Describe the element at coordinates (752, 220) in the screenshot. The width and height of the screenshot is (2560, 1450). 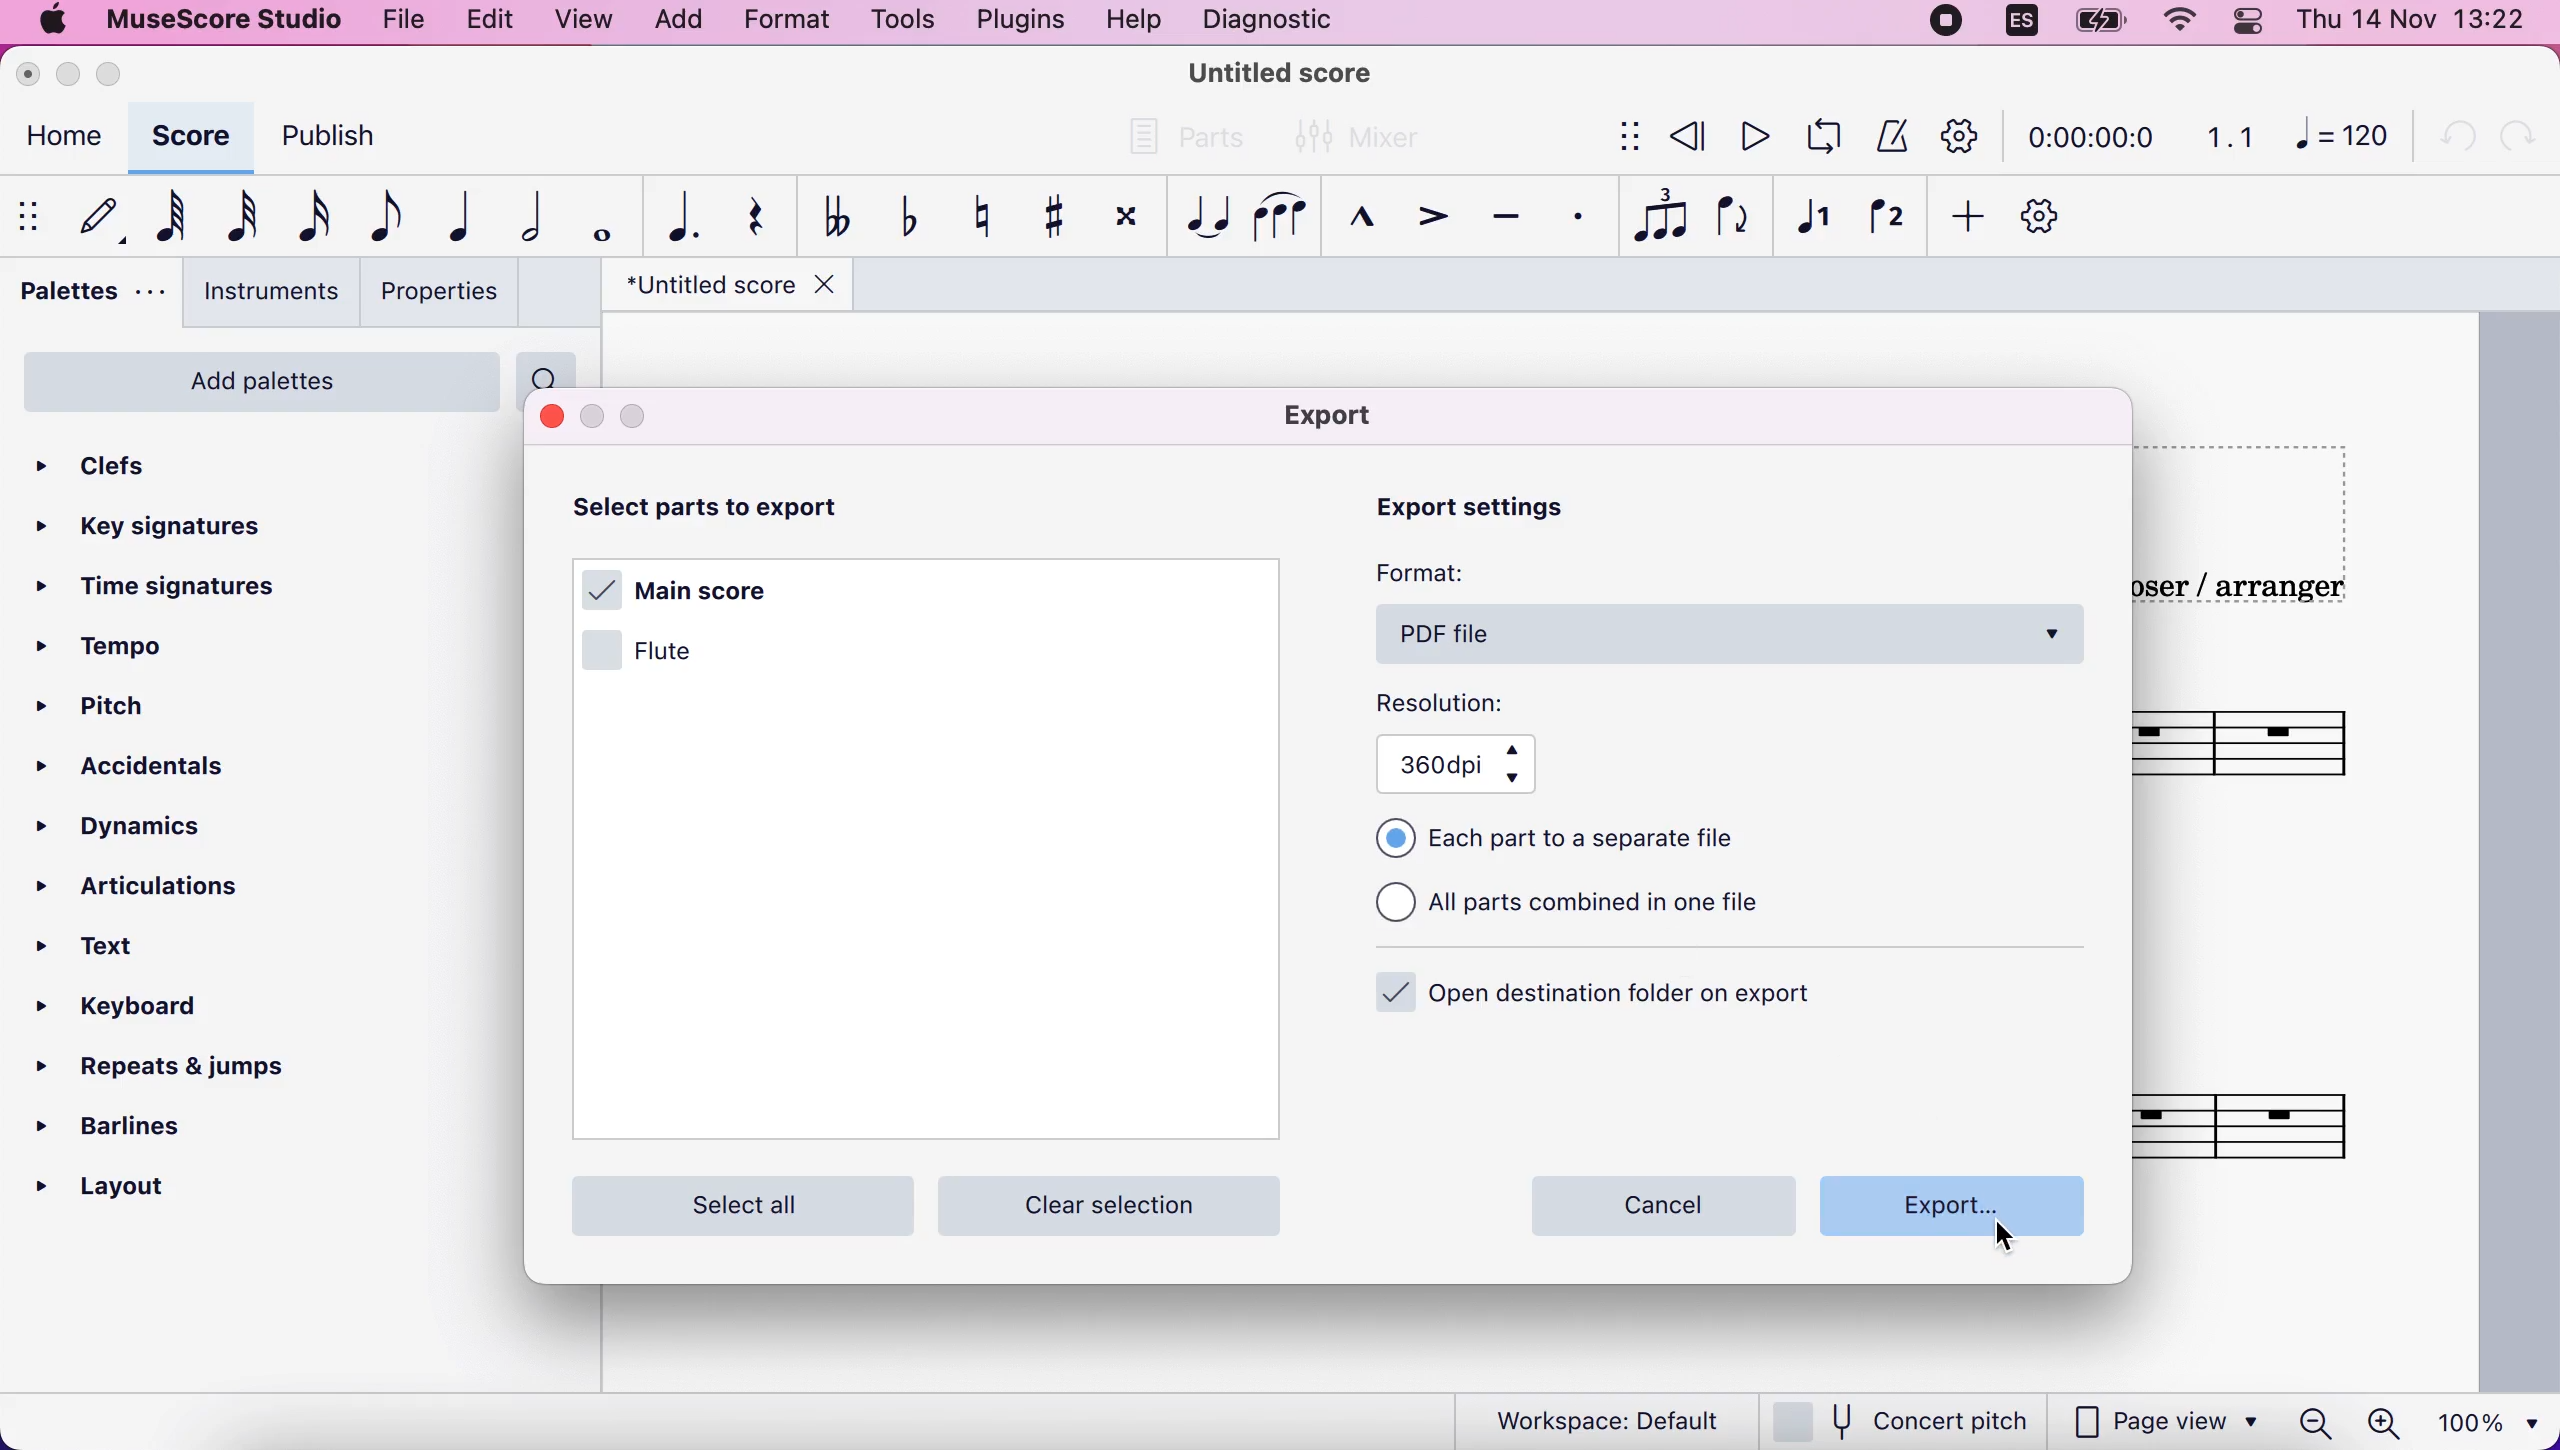
I see `rest` at that location.